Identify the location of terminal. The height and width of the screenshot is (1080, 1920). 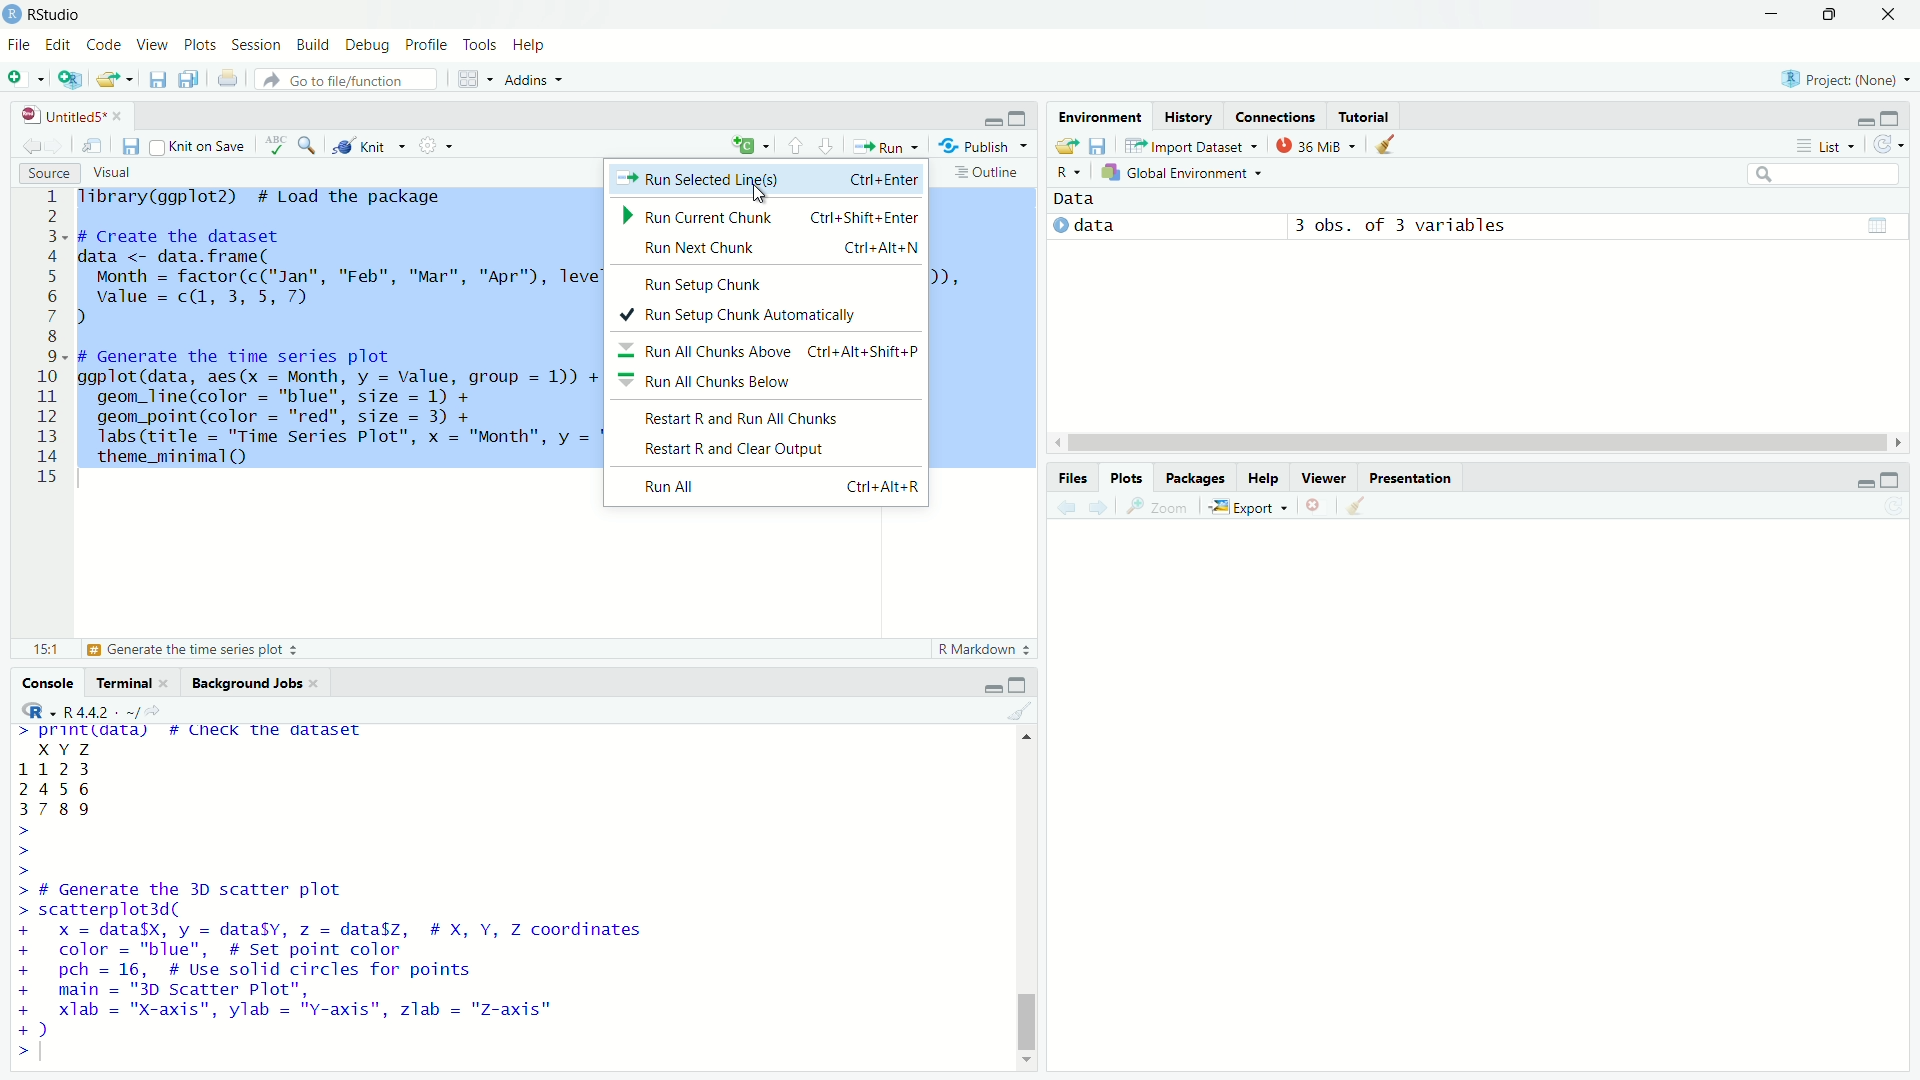
(120, 681).